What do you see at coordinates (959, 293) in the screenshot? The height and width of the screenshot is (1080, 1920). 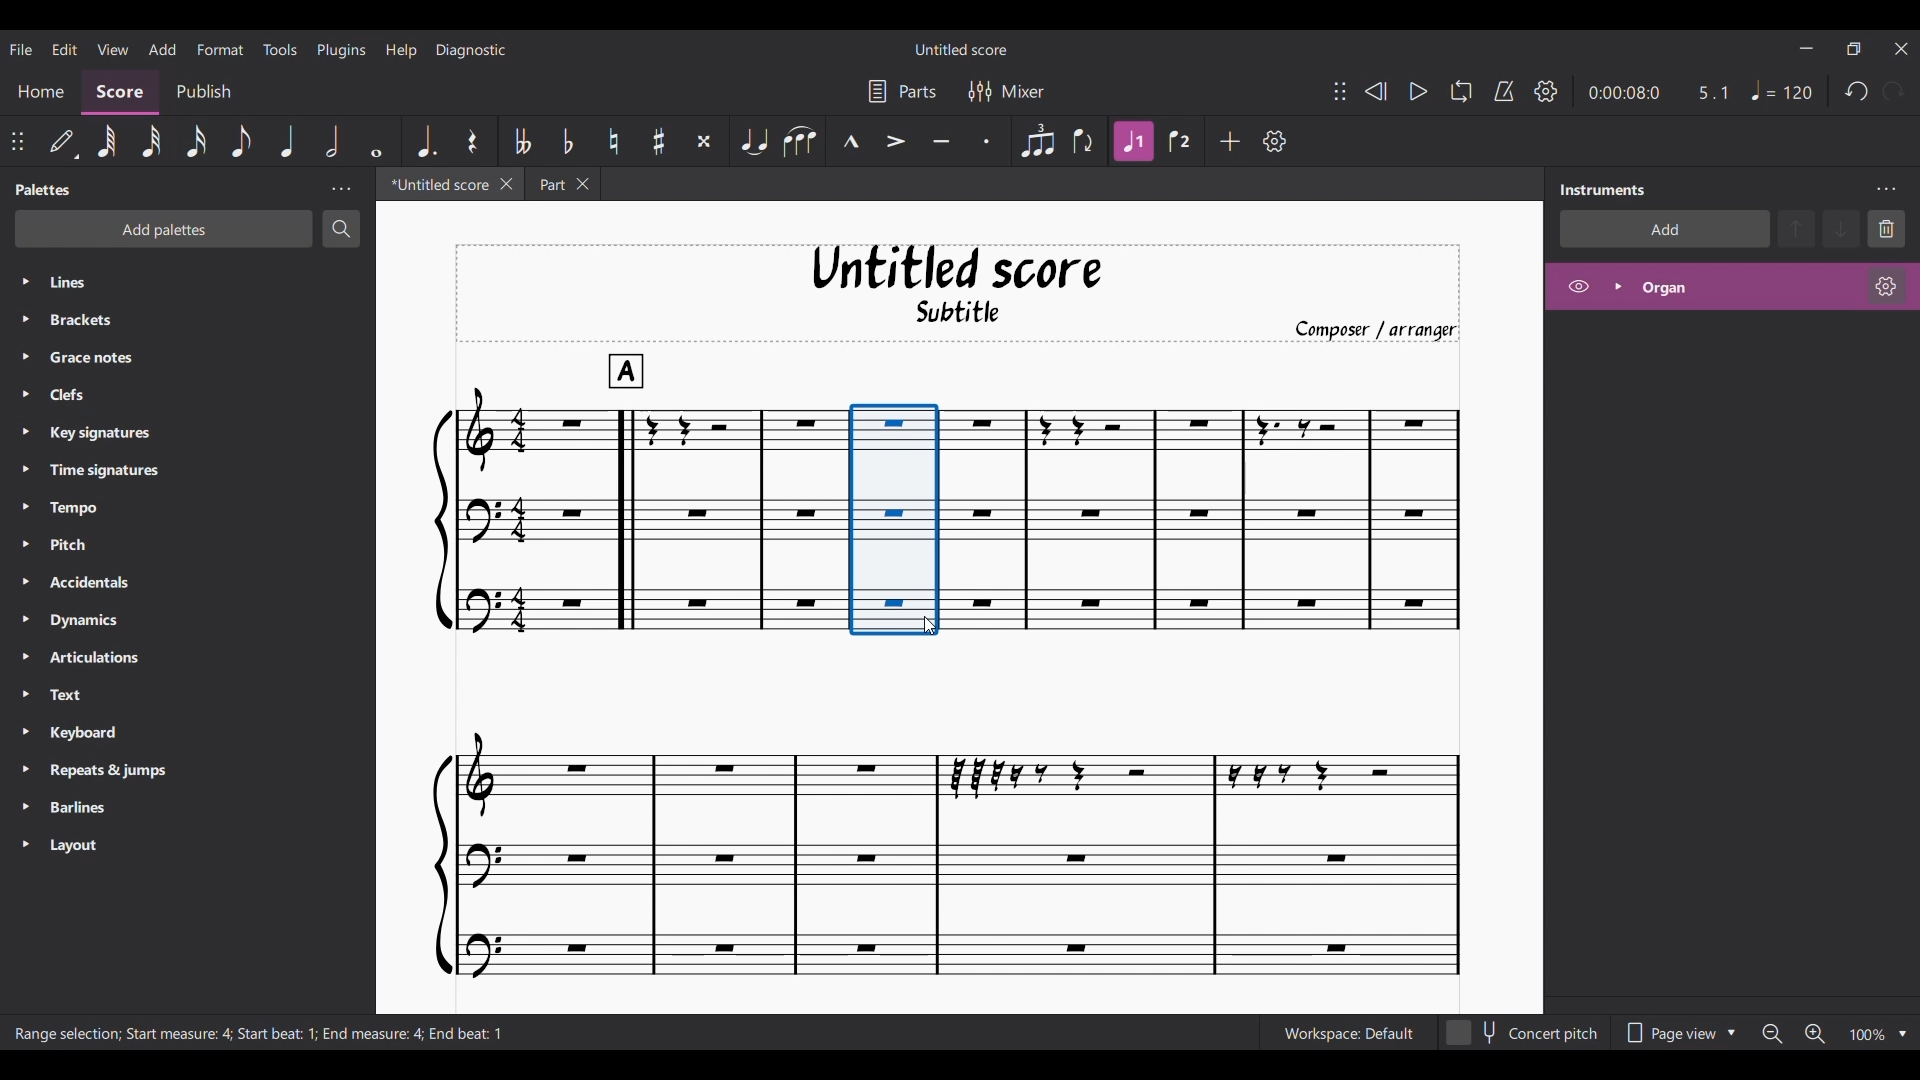 I see `Title, sub-title, and composer name` at bounding box center [959, 293].